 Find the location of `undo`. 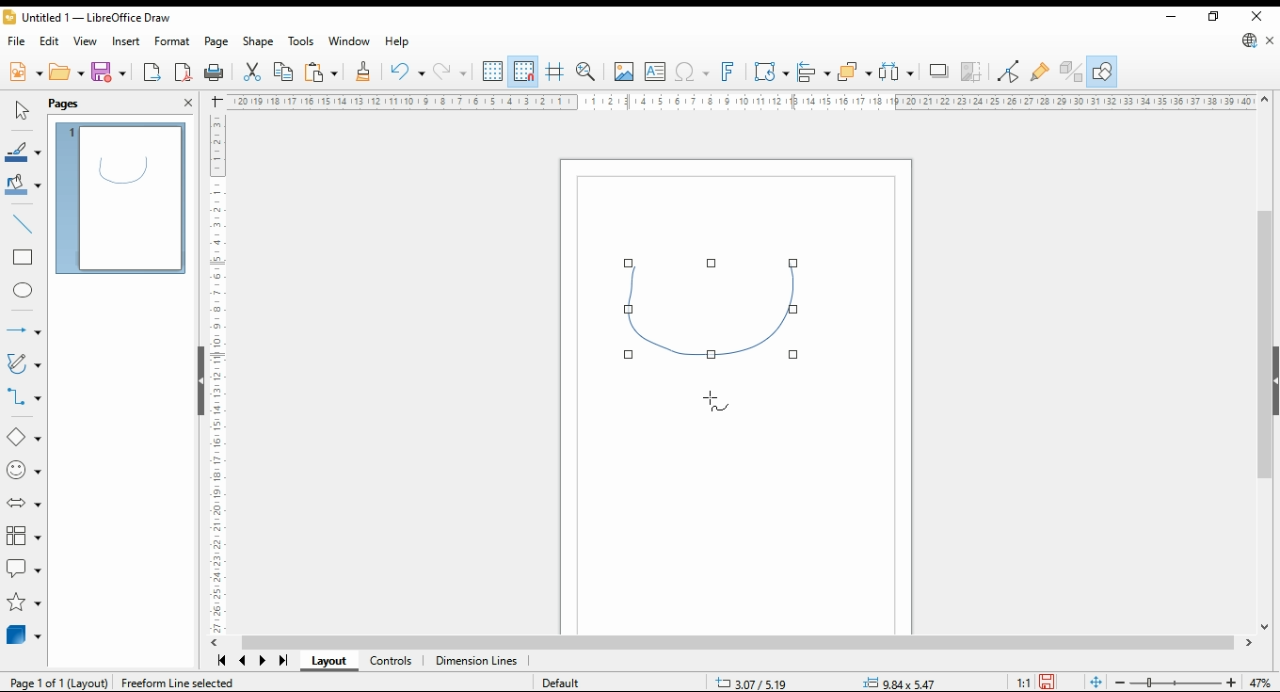

undo is located at coordinates (407, 72).